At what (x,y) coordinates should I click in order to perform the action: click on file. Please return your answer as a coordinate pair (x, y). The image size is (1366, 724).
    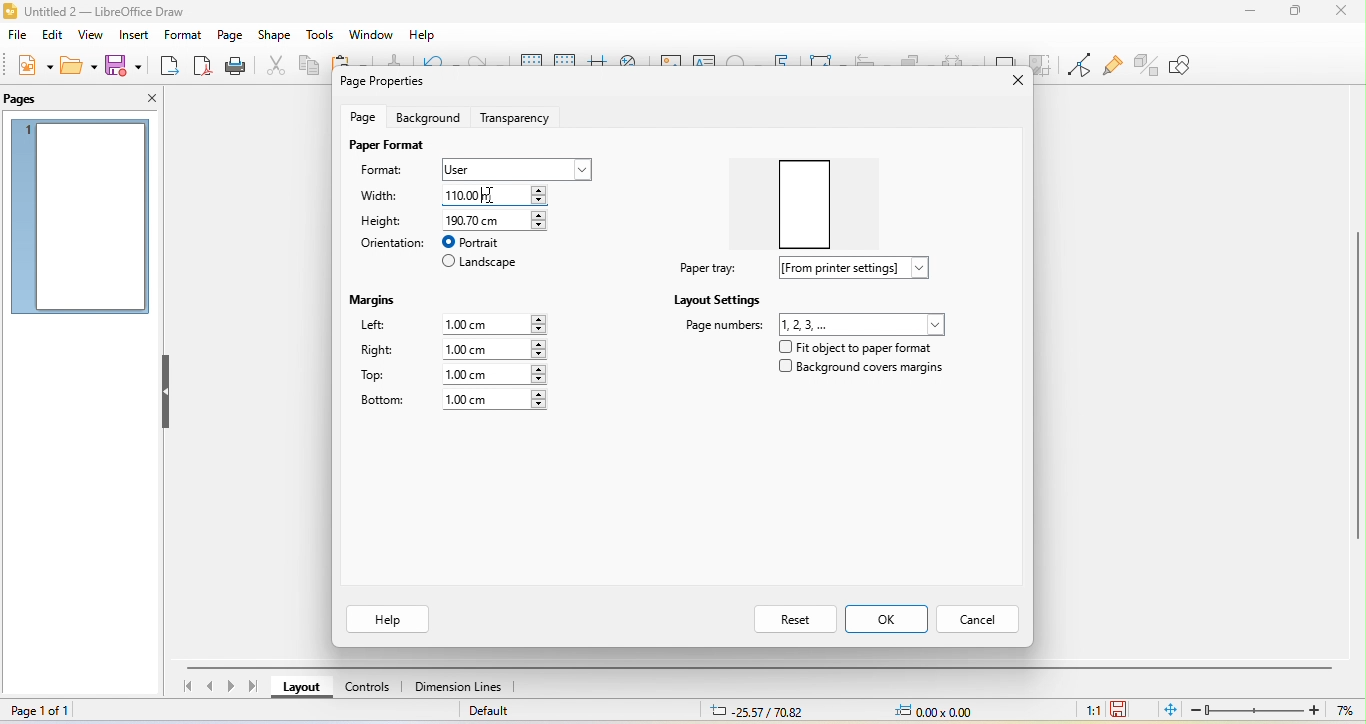
    Looking at the image, I should click on (17, 37).